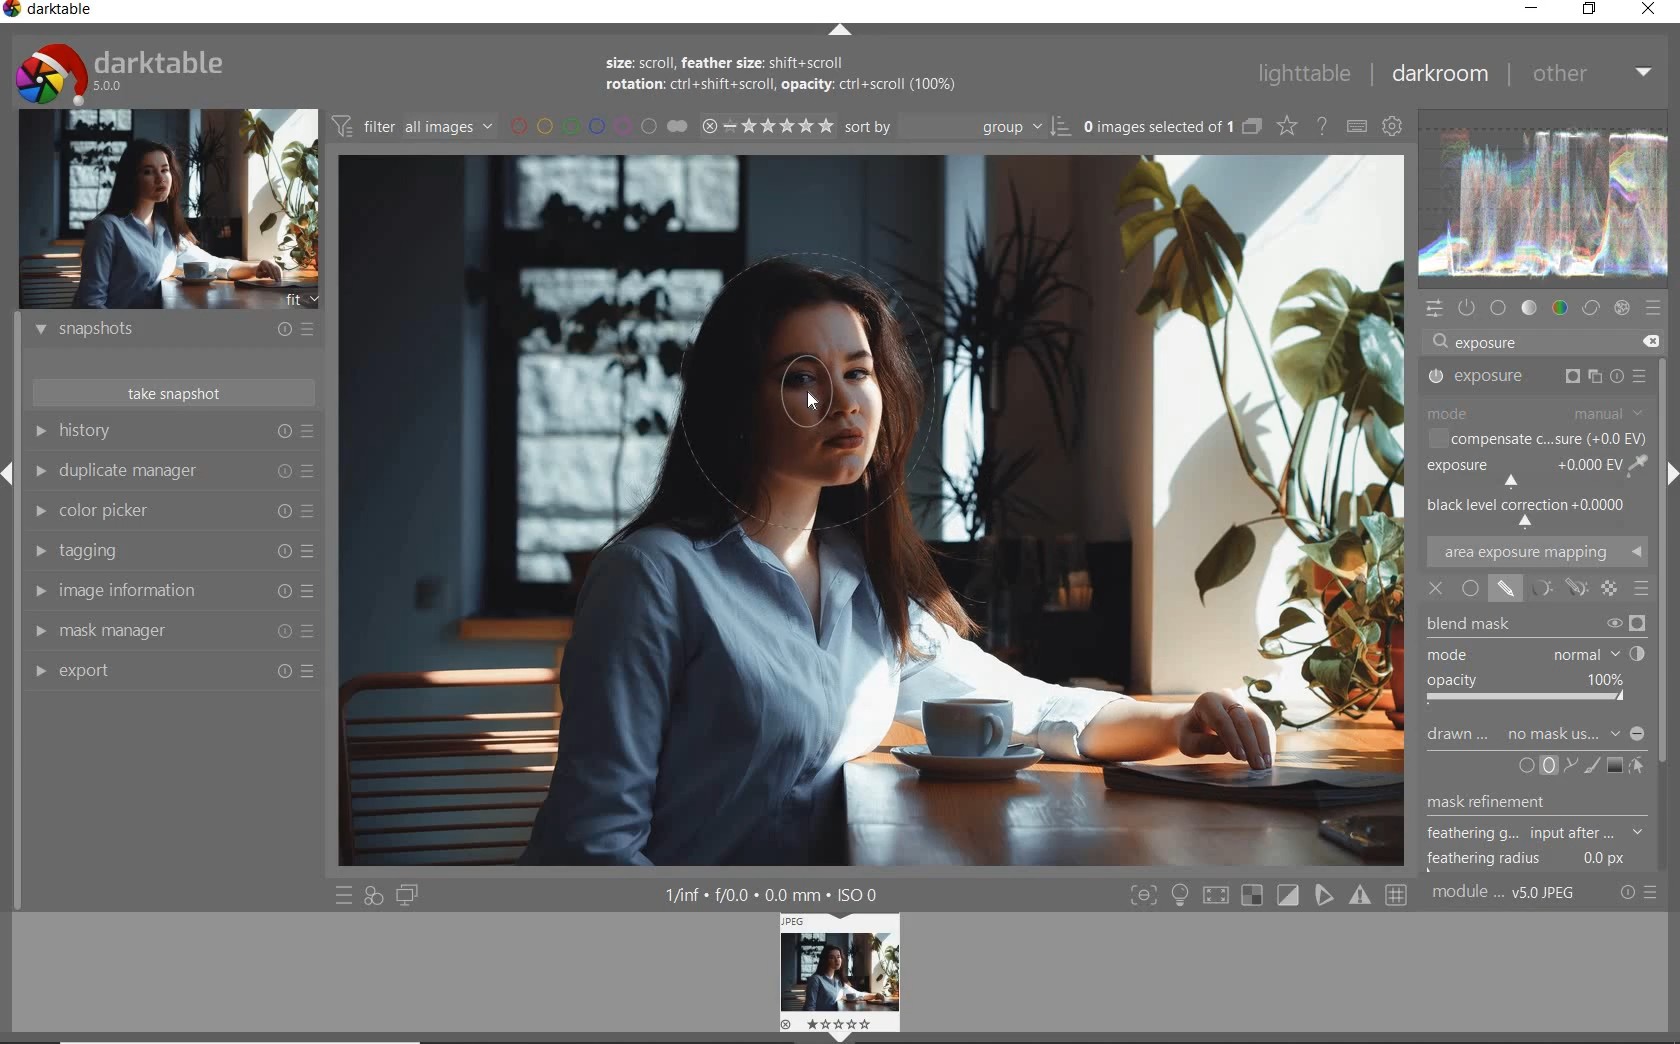  What do you see at coordinates (1553, 588) in the screenshot?
I see `MASK OPTIONS` at bounding box center [1553, 588].